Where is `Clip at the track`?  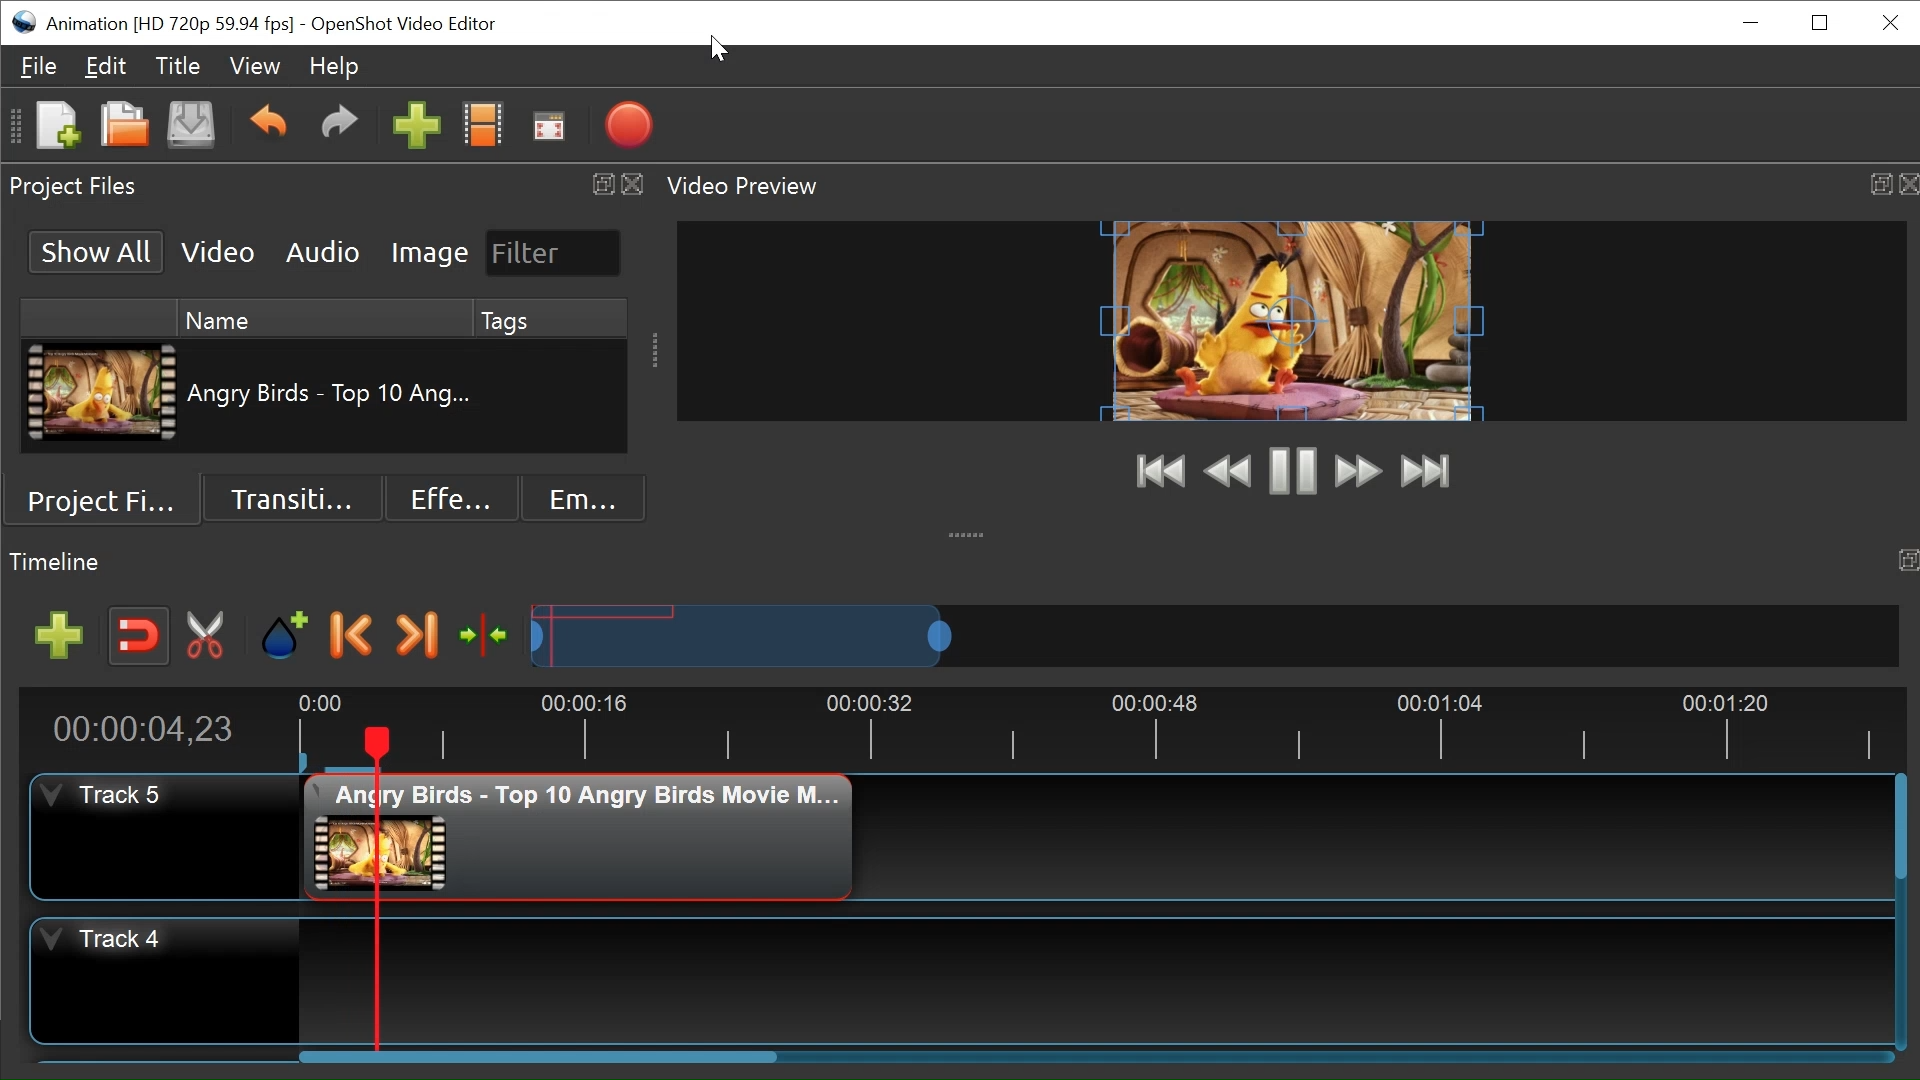 Clip at the track is located at coordinates (579, 837).